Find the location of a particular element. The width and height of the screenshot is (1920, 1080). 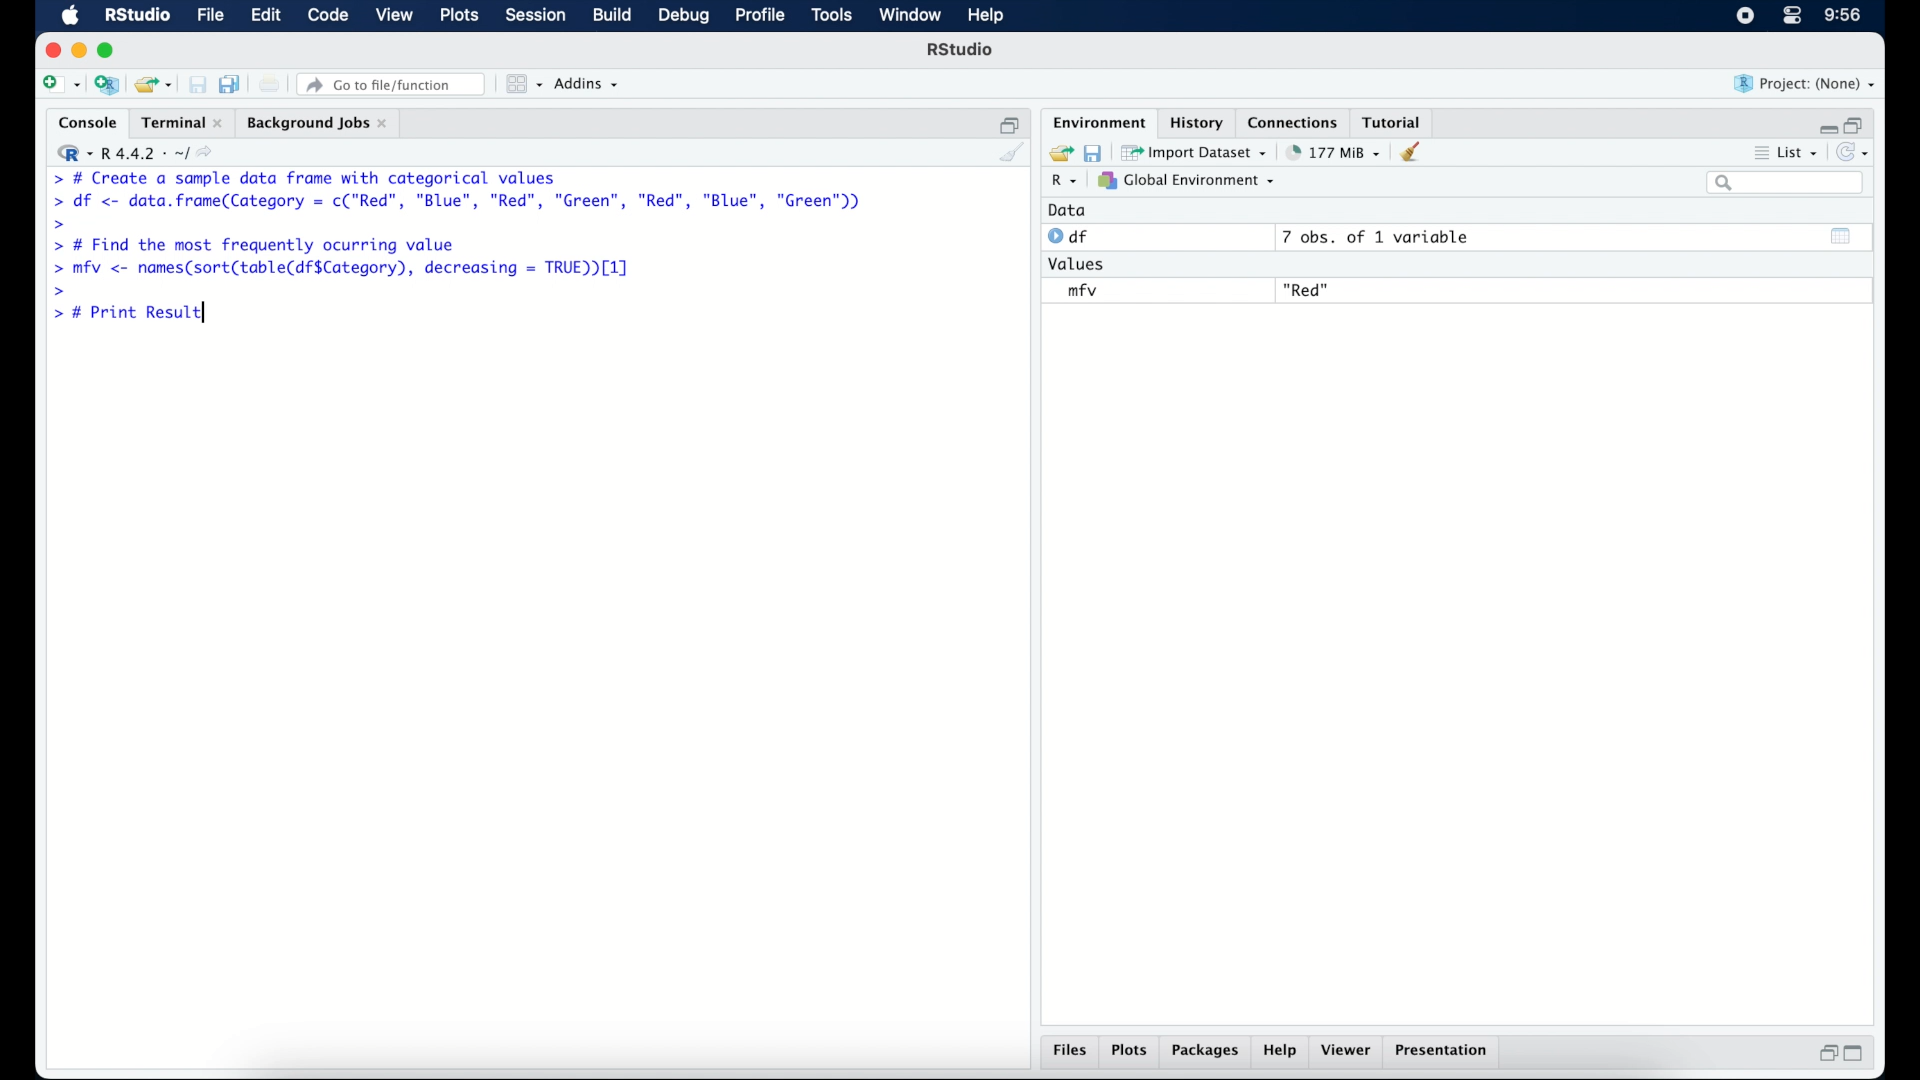

restore down is located at coordinates (1825, 1053).